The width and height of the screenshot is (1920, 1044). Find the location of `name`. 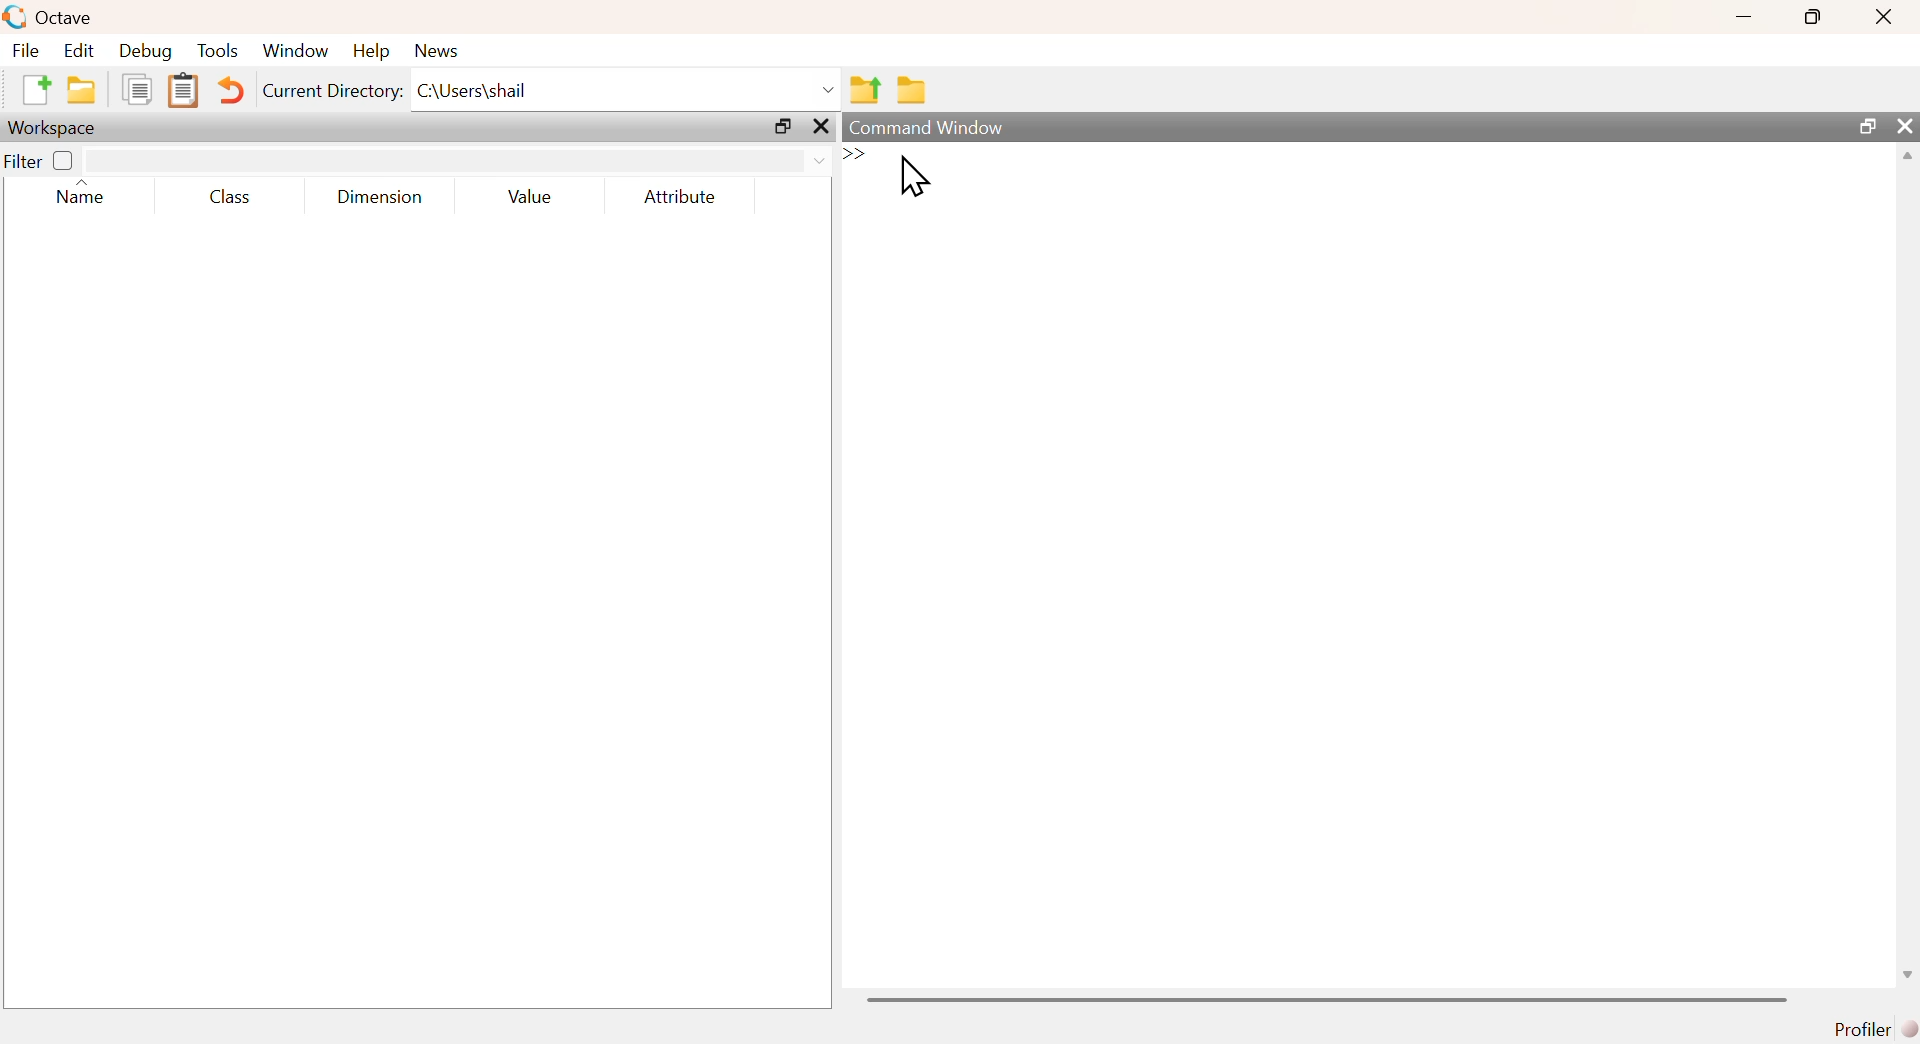

name is located at coordinates (82, 201).